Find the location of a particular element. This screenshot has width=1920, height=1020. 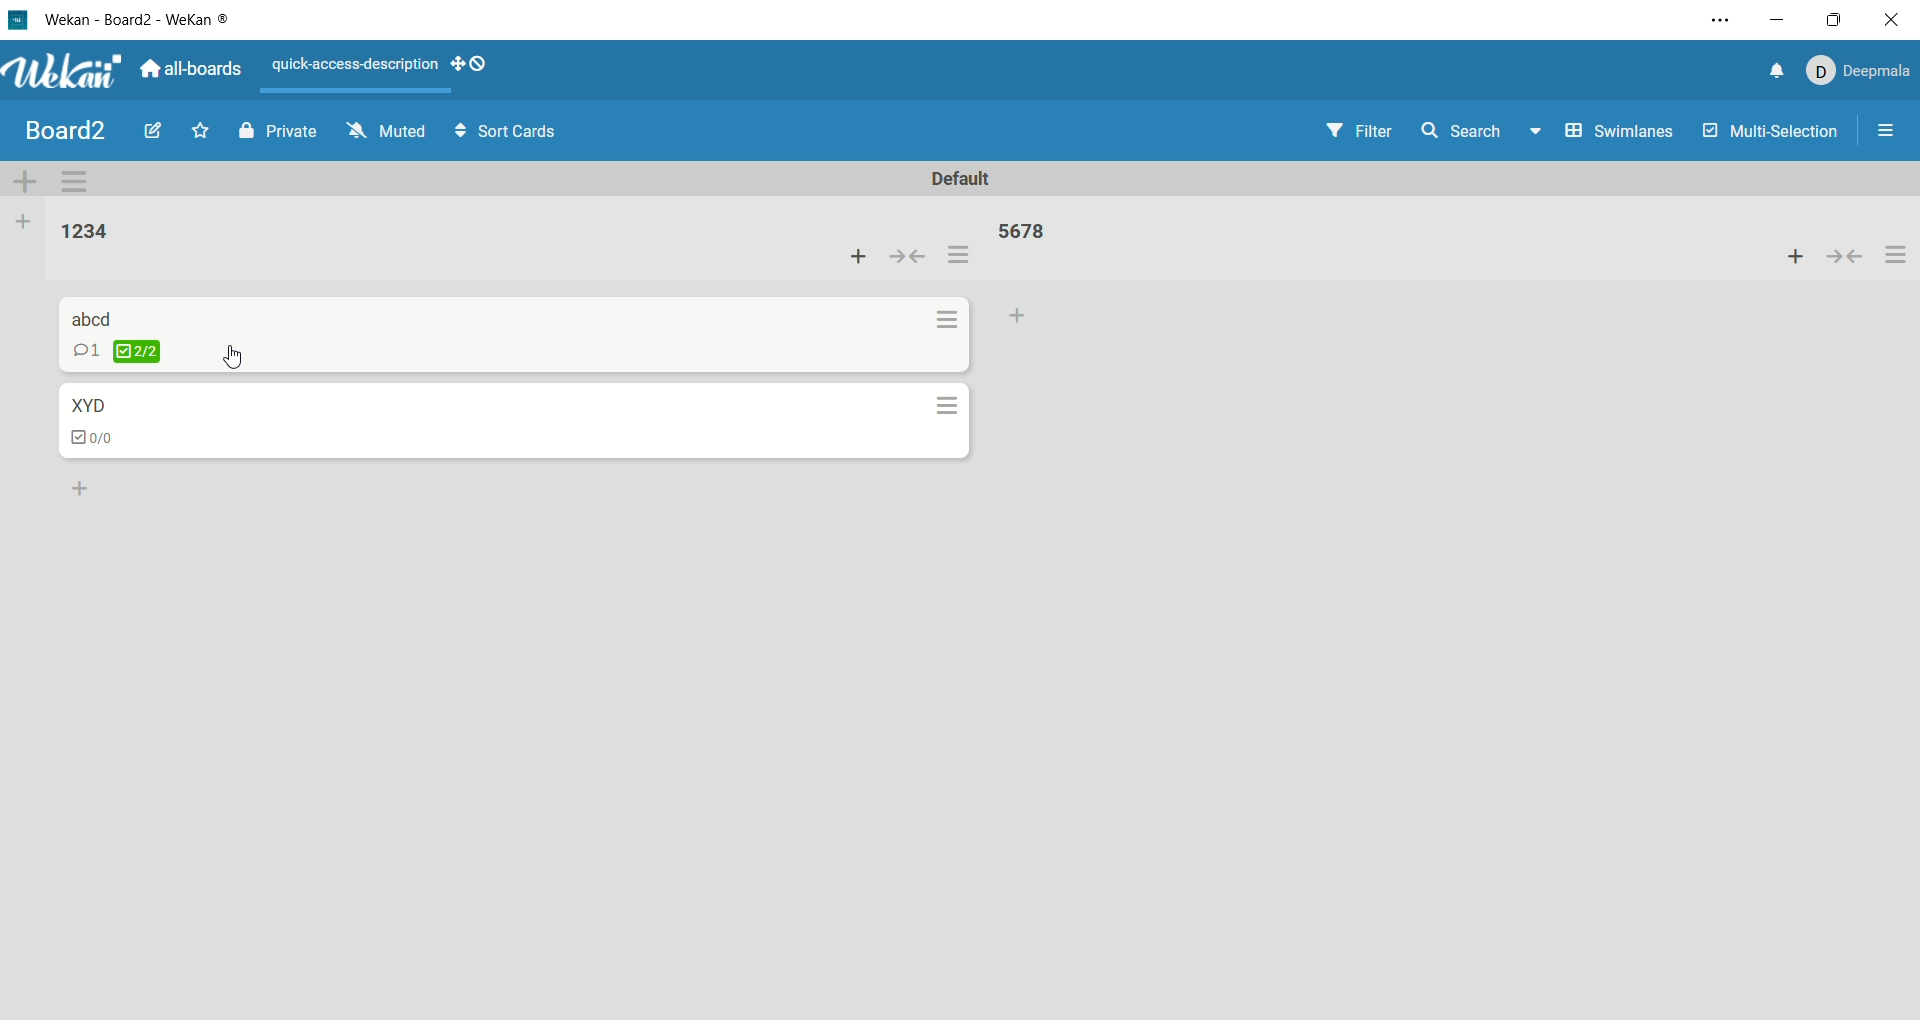

wekan is located at coordinates (64, 74).